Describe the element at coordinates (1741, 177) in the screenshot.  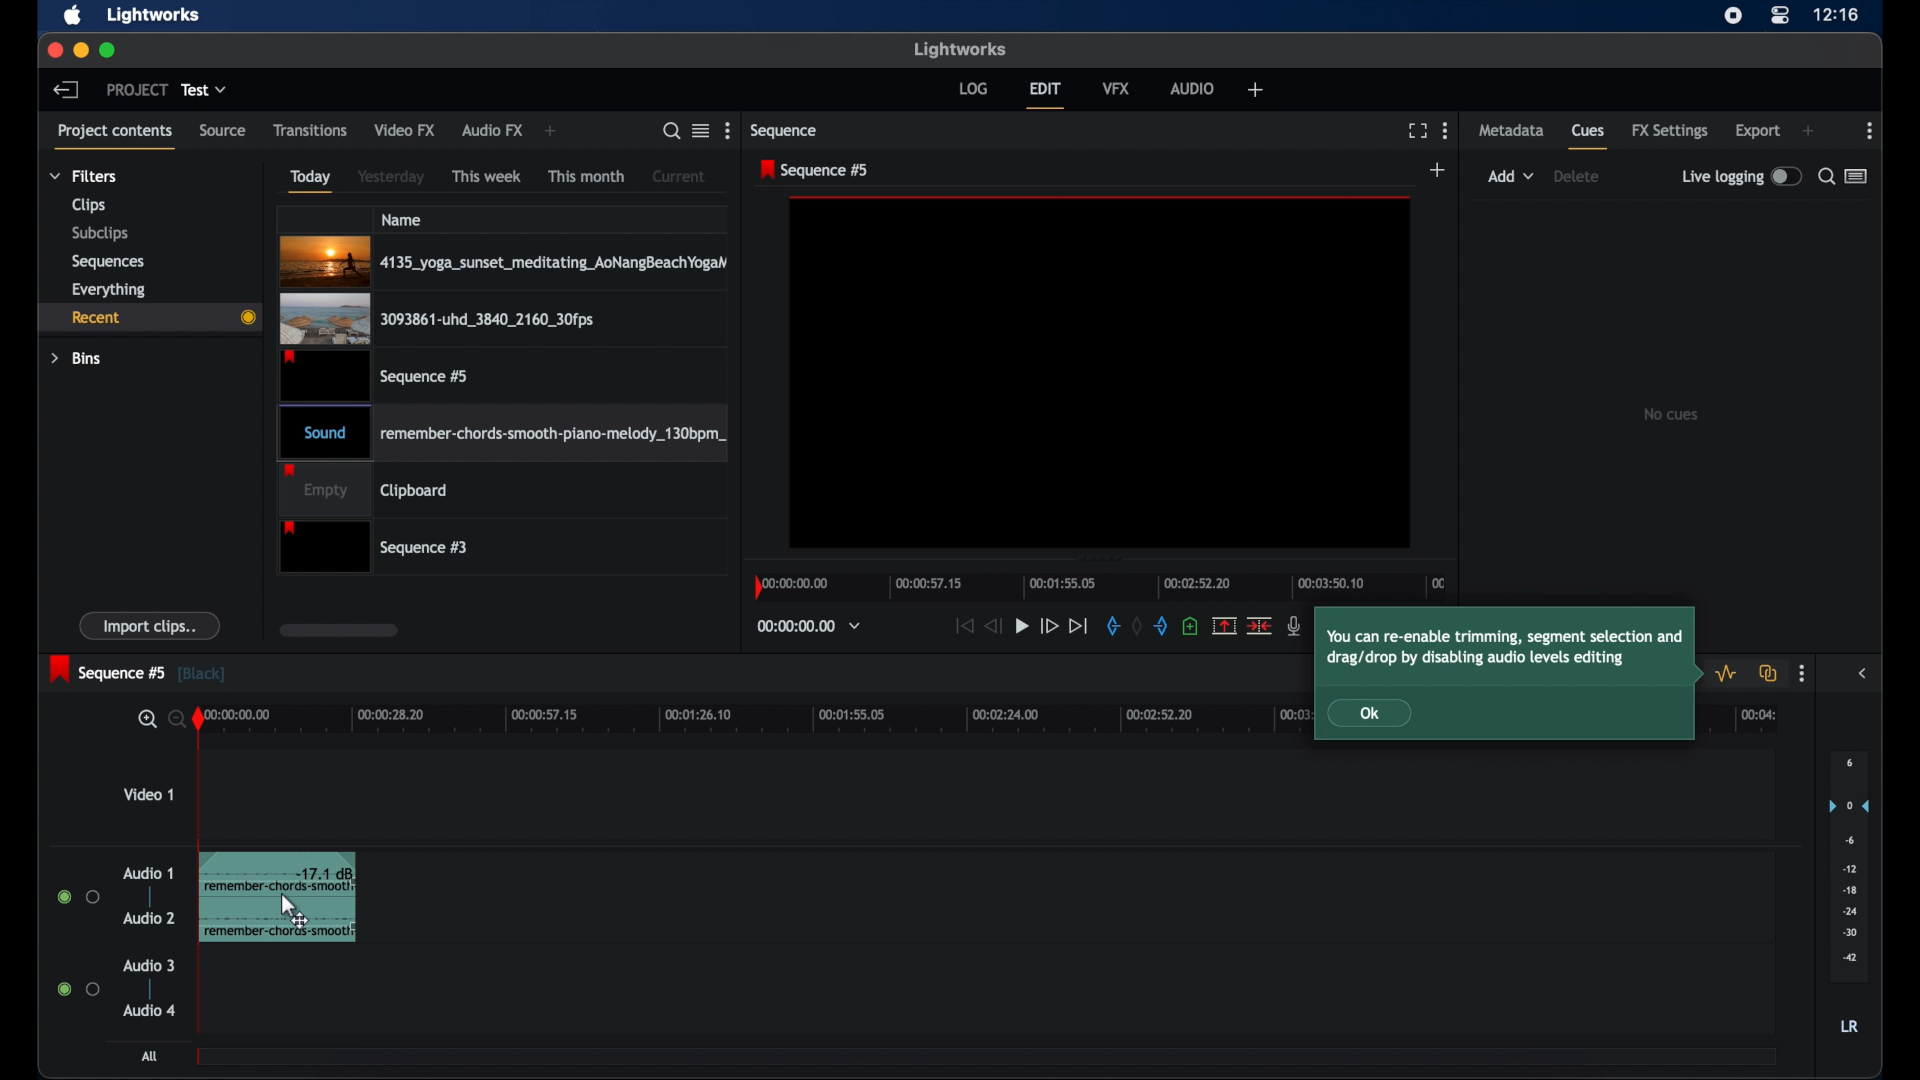
I see `live logging` at that location.